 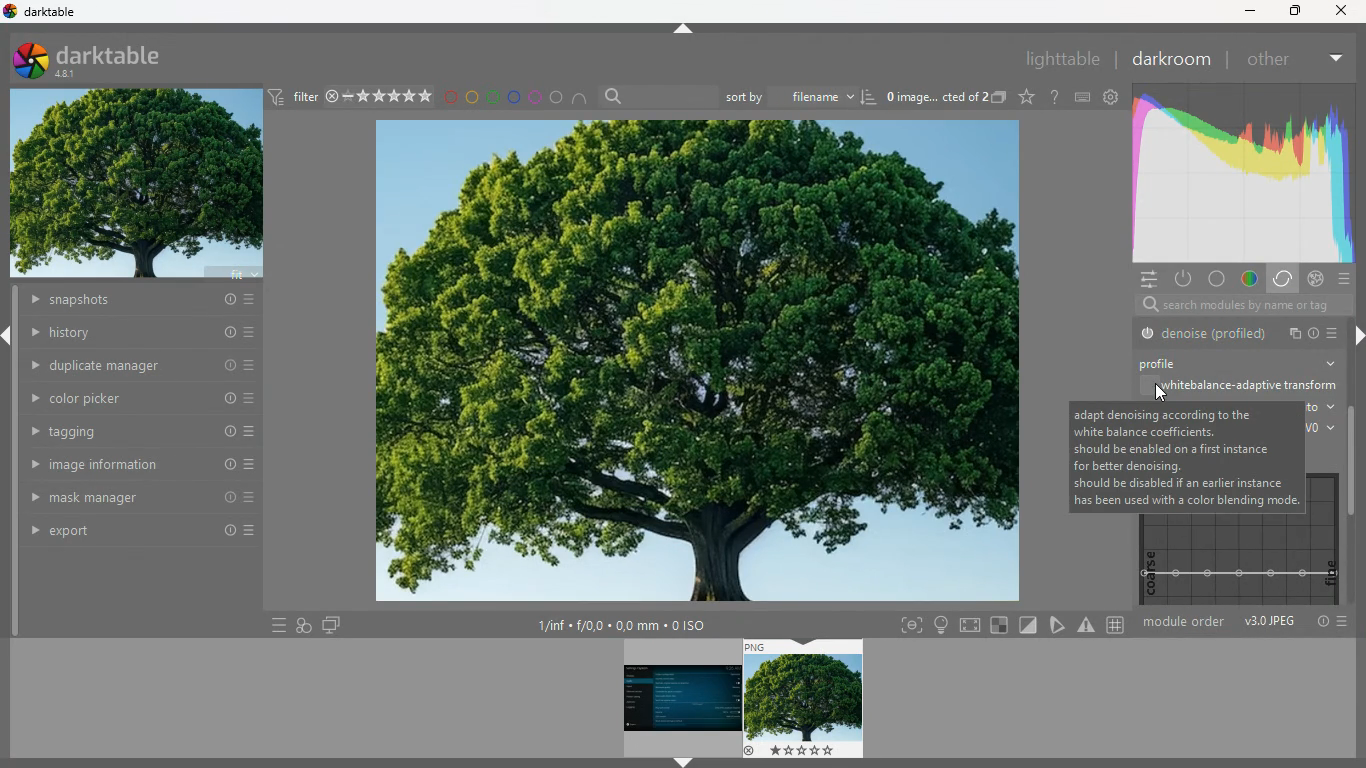 I want to click on denoise, so click(x=1204, y=333).